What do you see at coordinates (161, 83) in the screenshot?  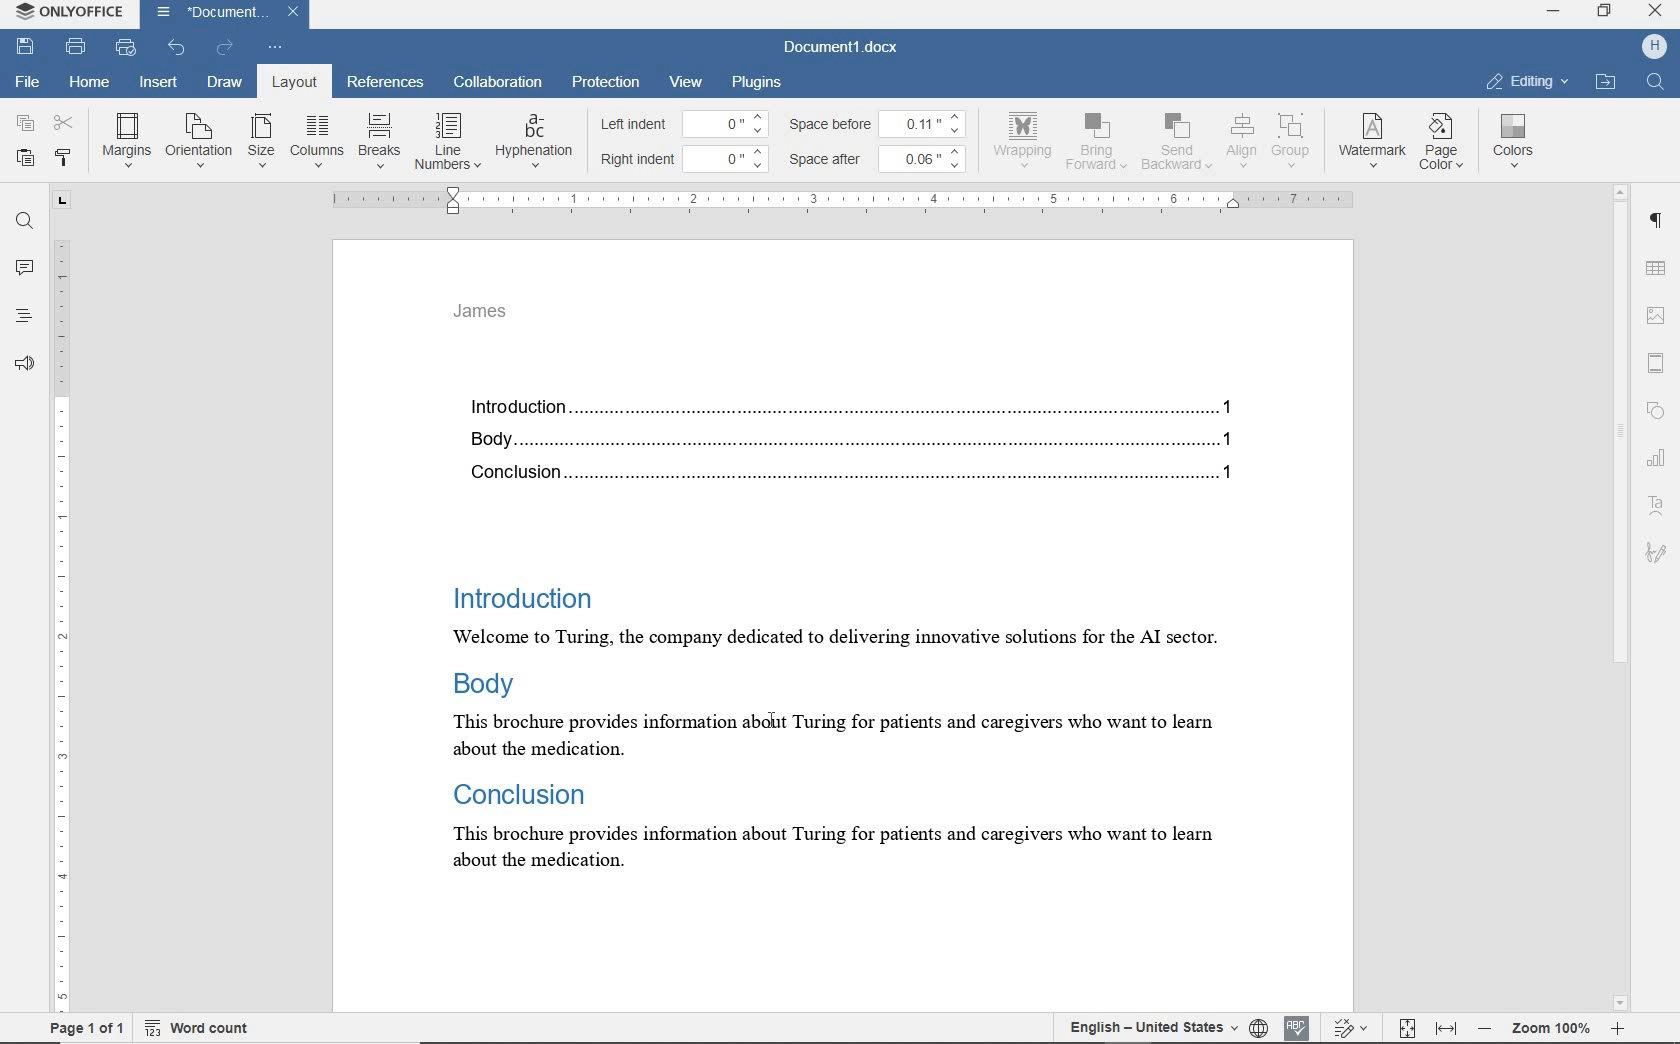 I see `insert` at bounding box center [161, 83].